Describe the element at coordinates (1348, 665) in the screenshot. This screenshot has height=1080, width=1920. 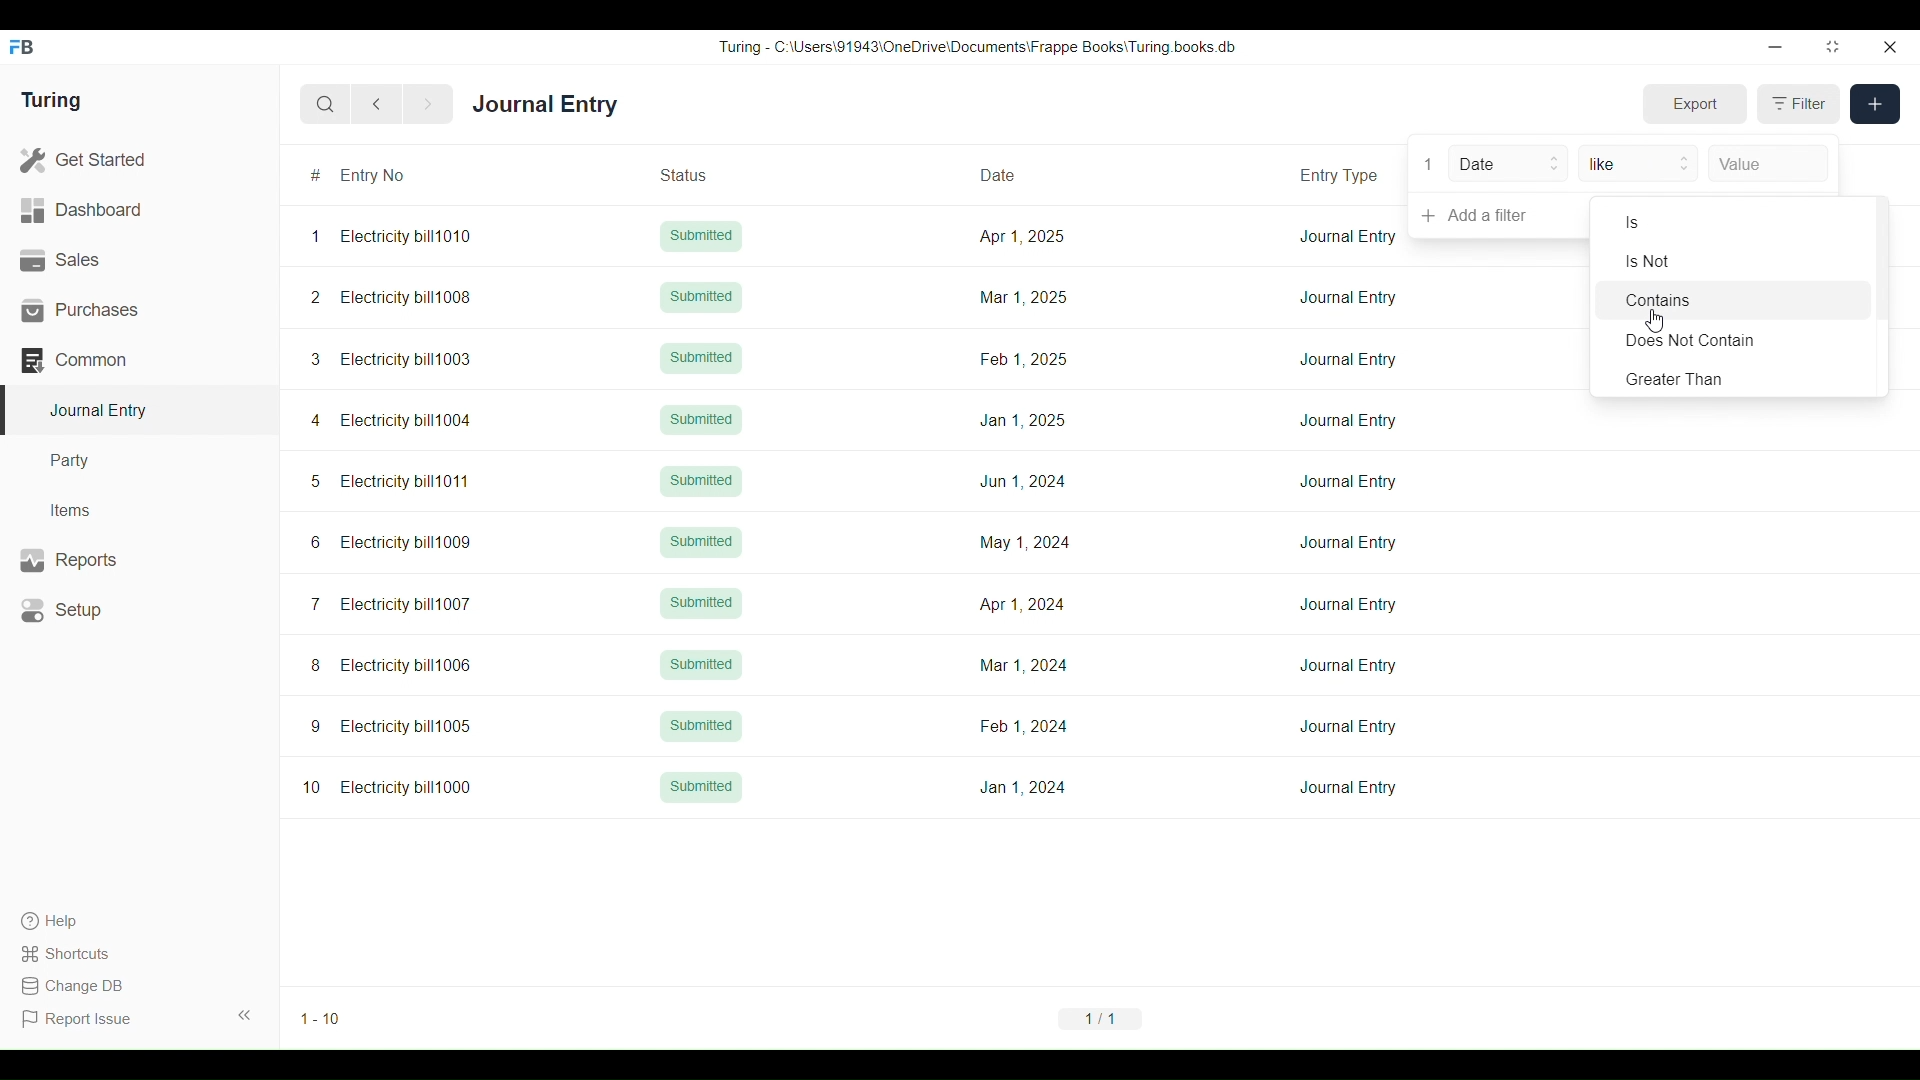
I see `Journal Entry` at that location.